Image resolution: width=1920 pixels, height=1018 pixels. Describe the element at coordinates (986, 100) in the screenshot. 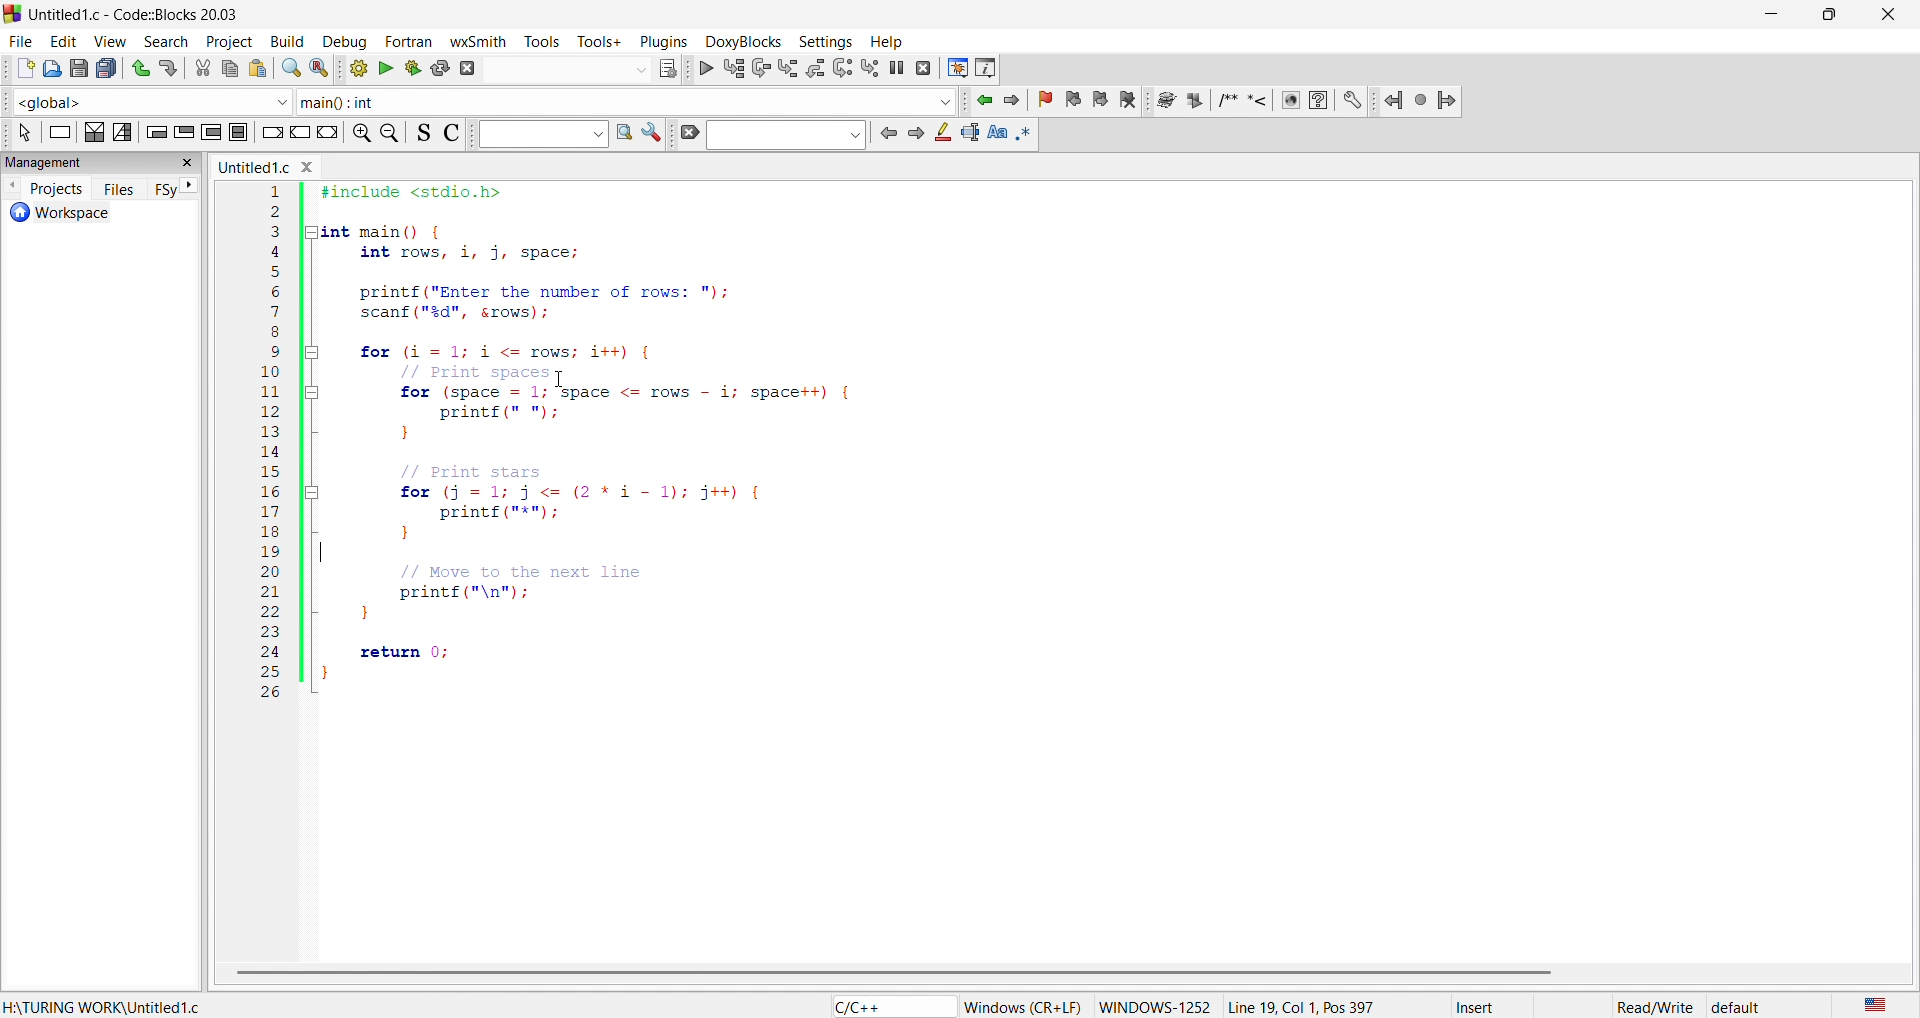

I see `jump backward` at that location.